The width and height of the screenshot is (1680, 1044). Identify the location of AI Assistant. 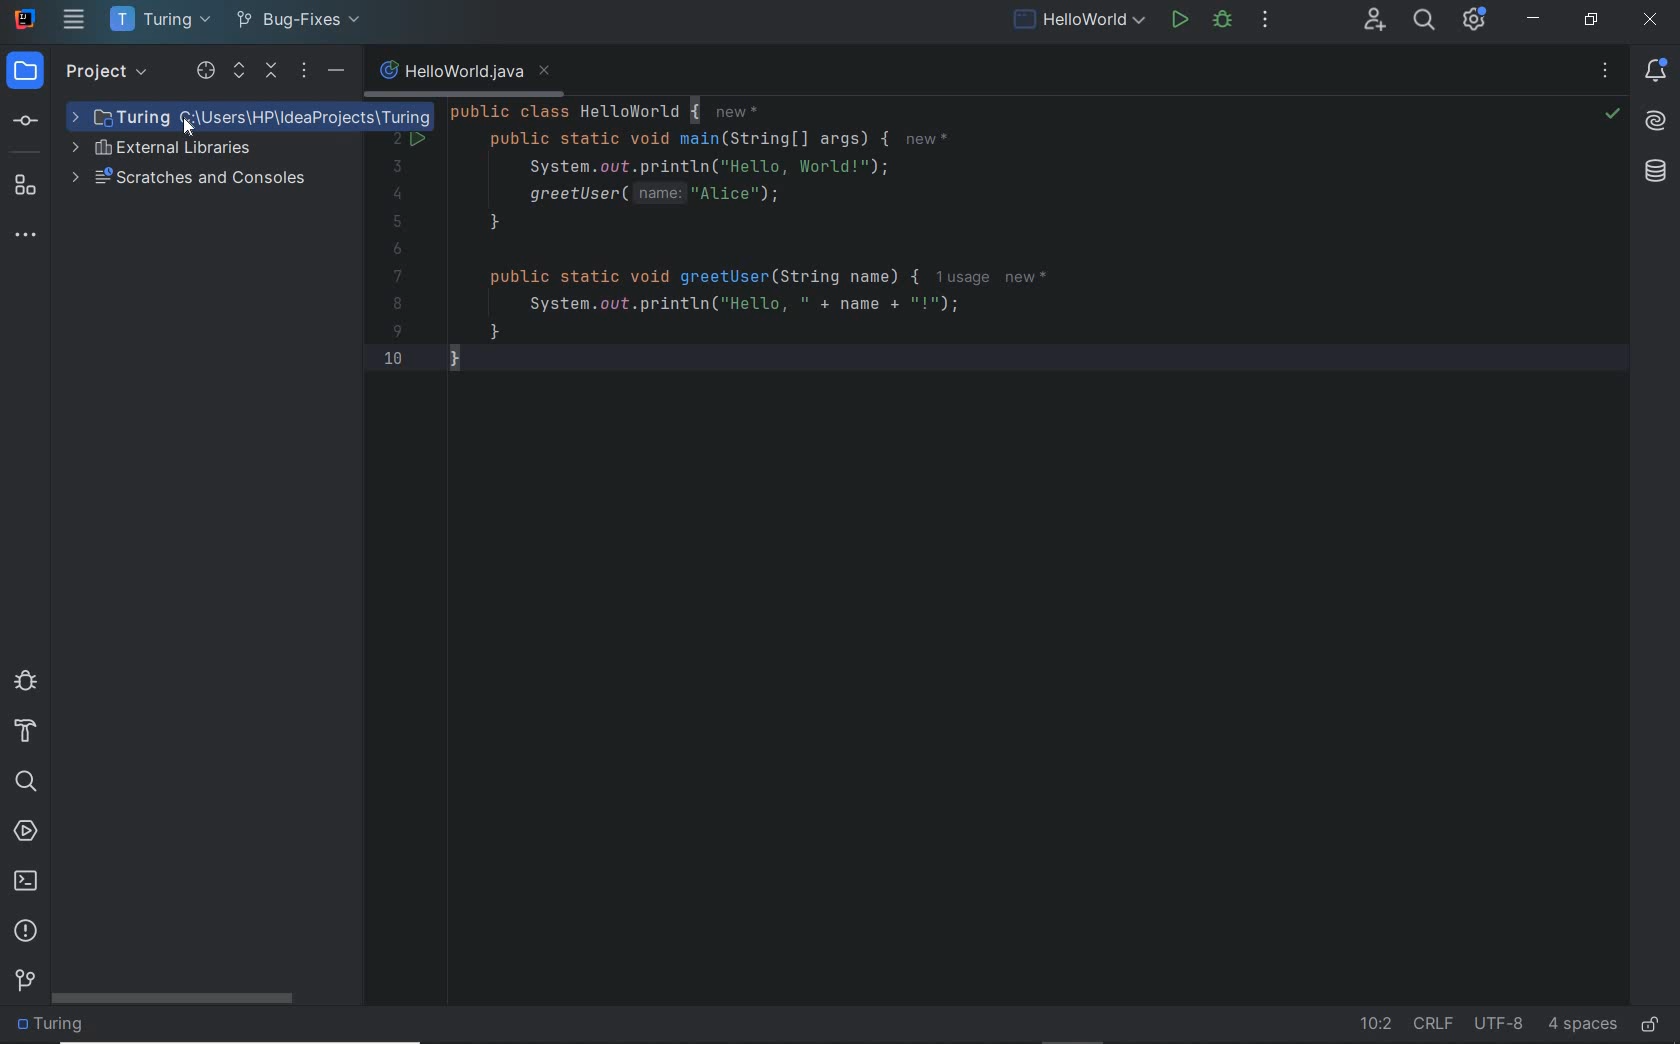
(1656, 119).